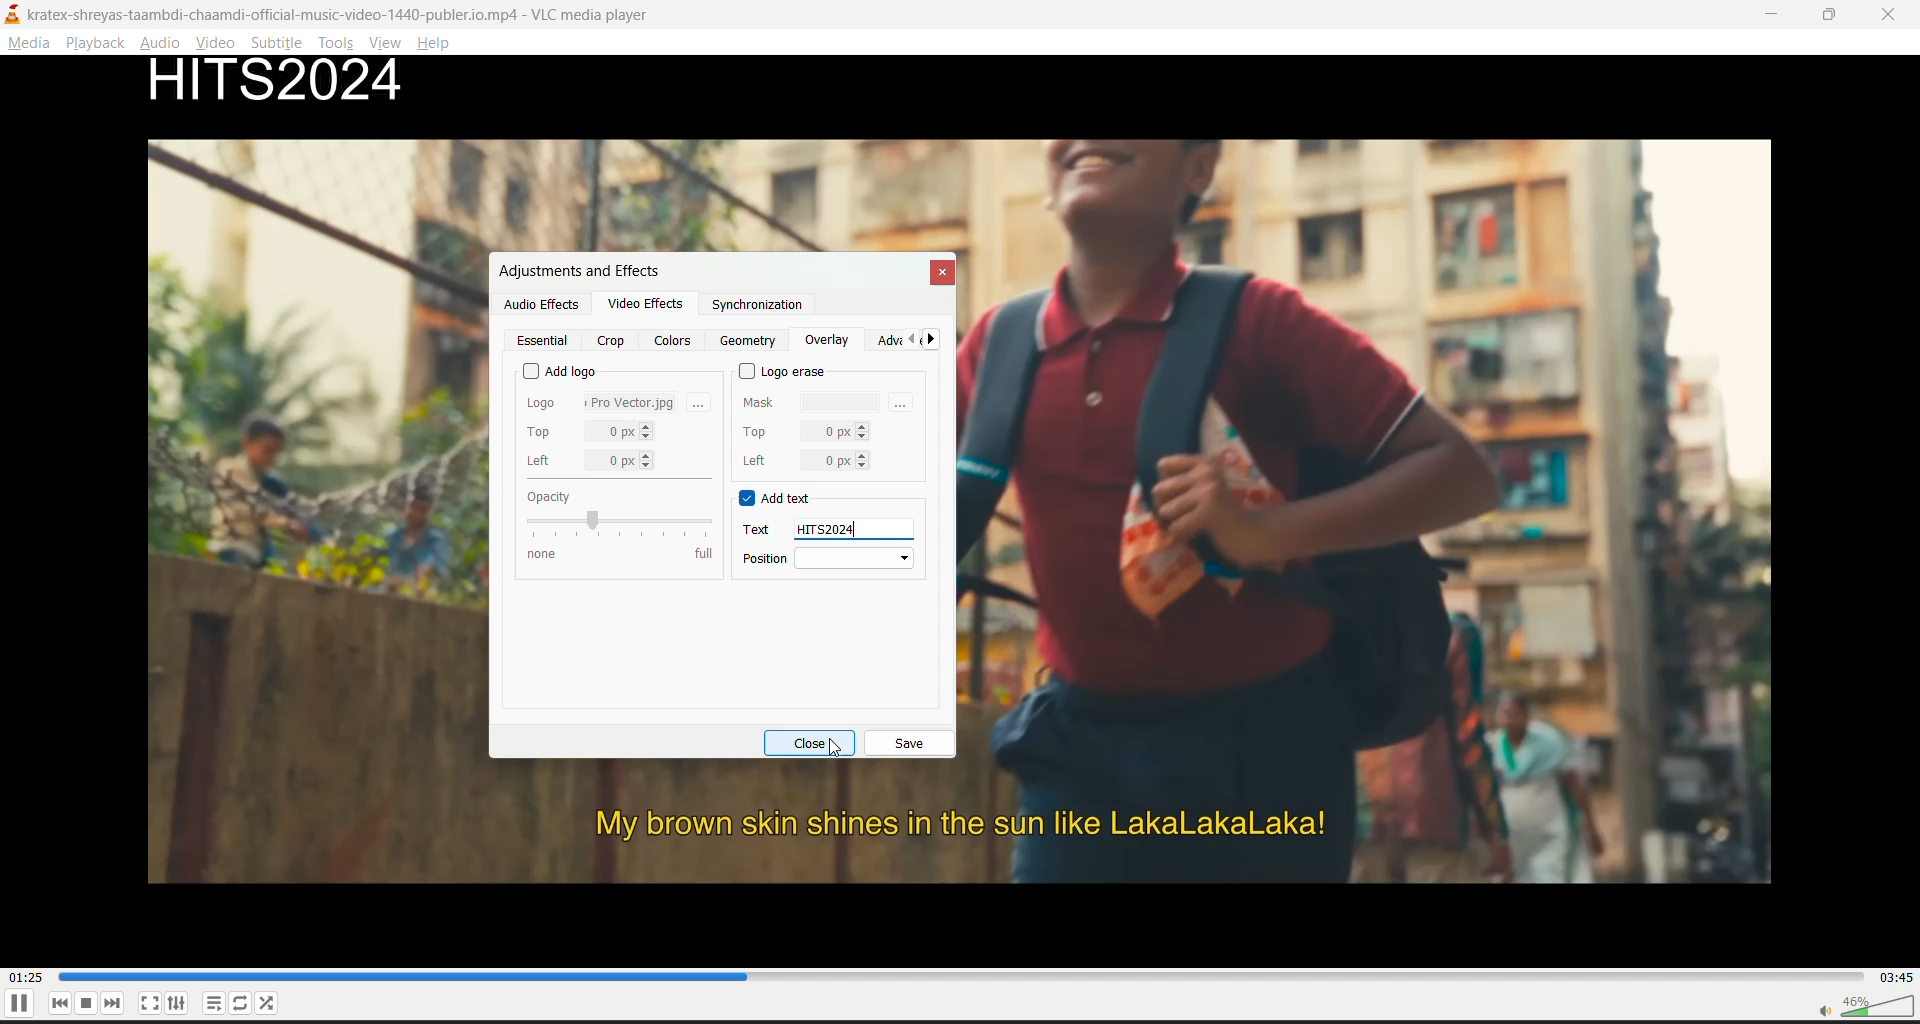  What do you see at coordinates (560, 368) in the screenshot?
I see `add logo` at bounding box center [560, 368].